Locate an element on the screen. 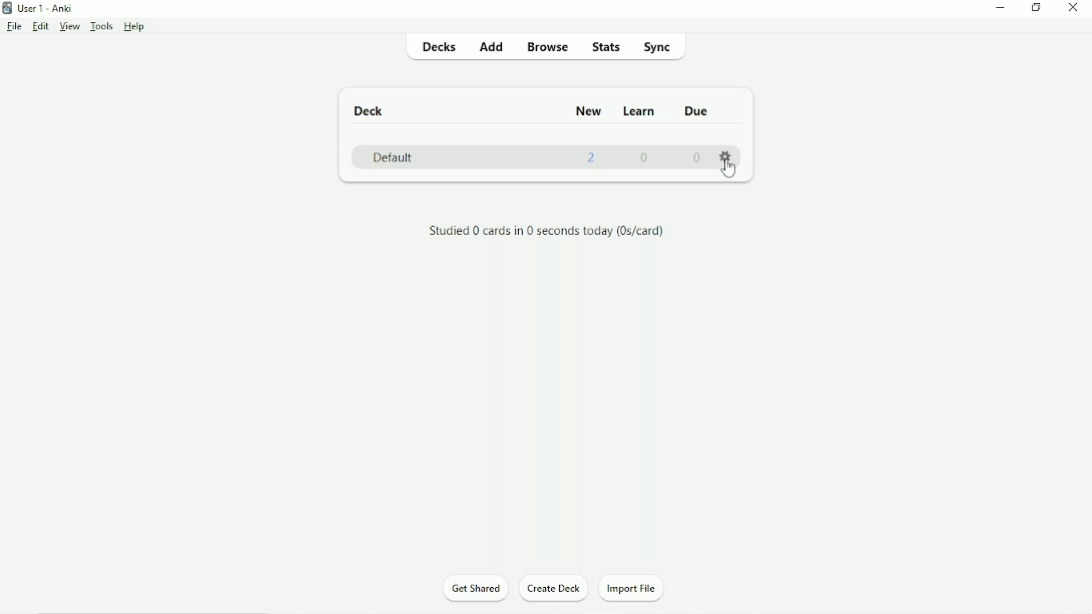  Due is located at coordinates (695, 111).